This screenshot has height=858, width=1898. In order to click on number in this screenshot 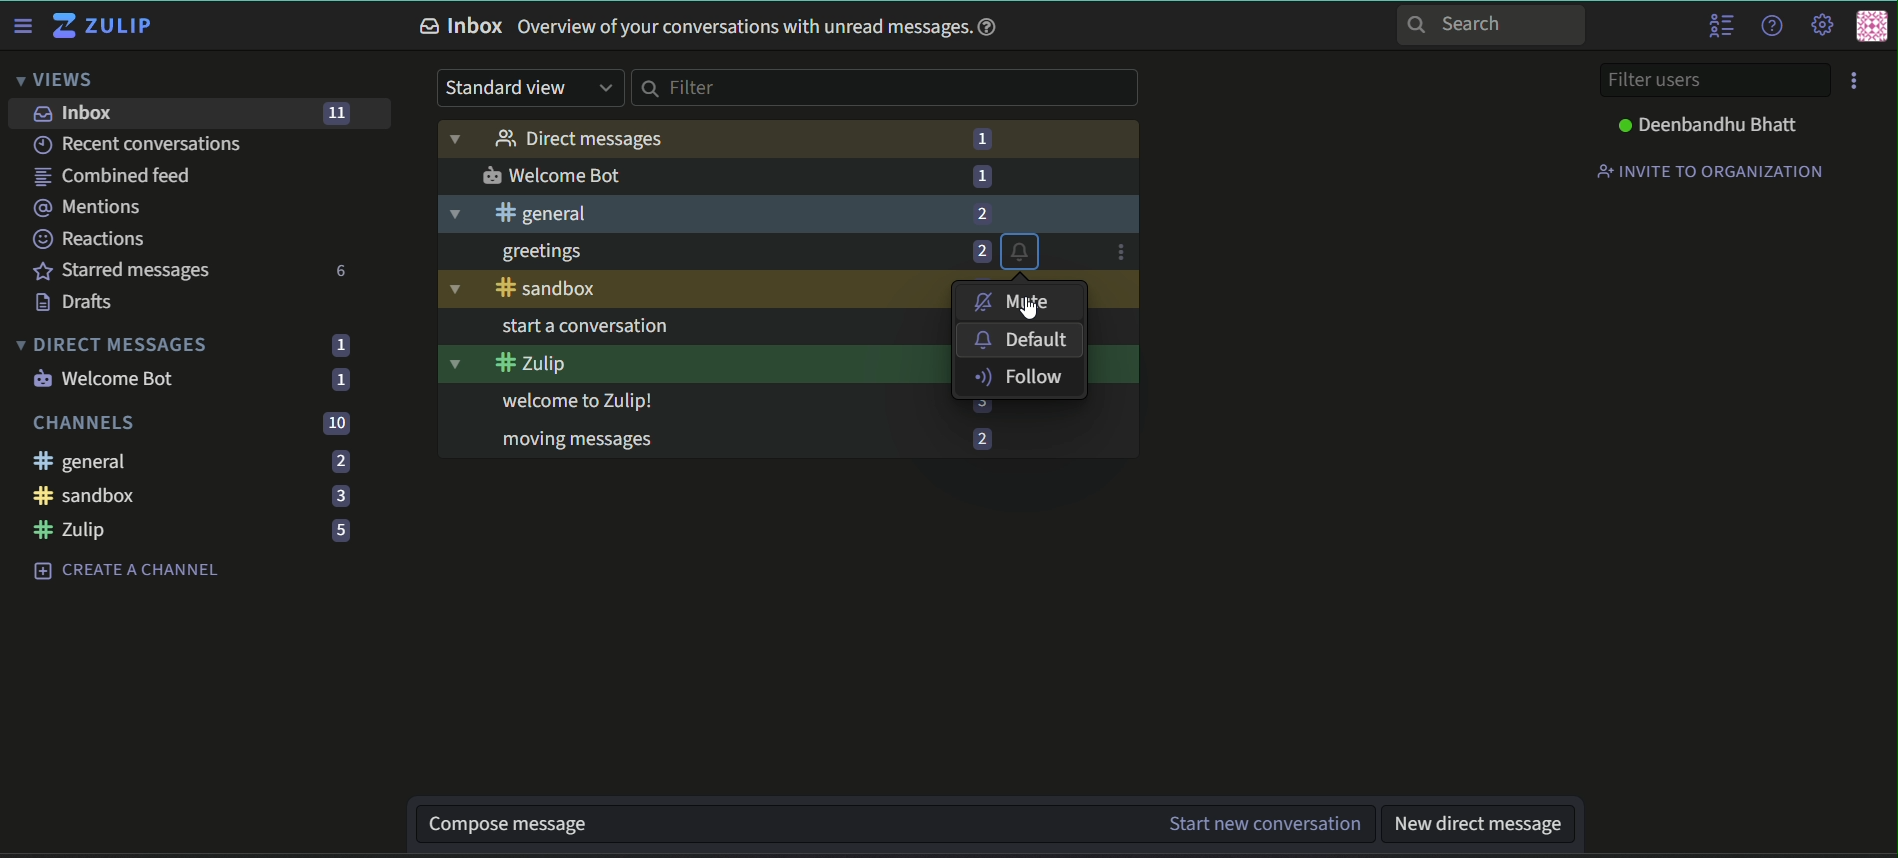, I will do `click(985, 438)`.